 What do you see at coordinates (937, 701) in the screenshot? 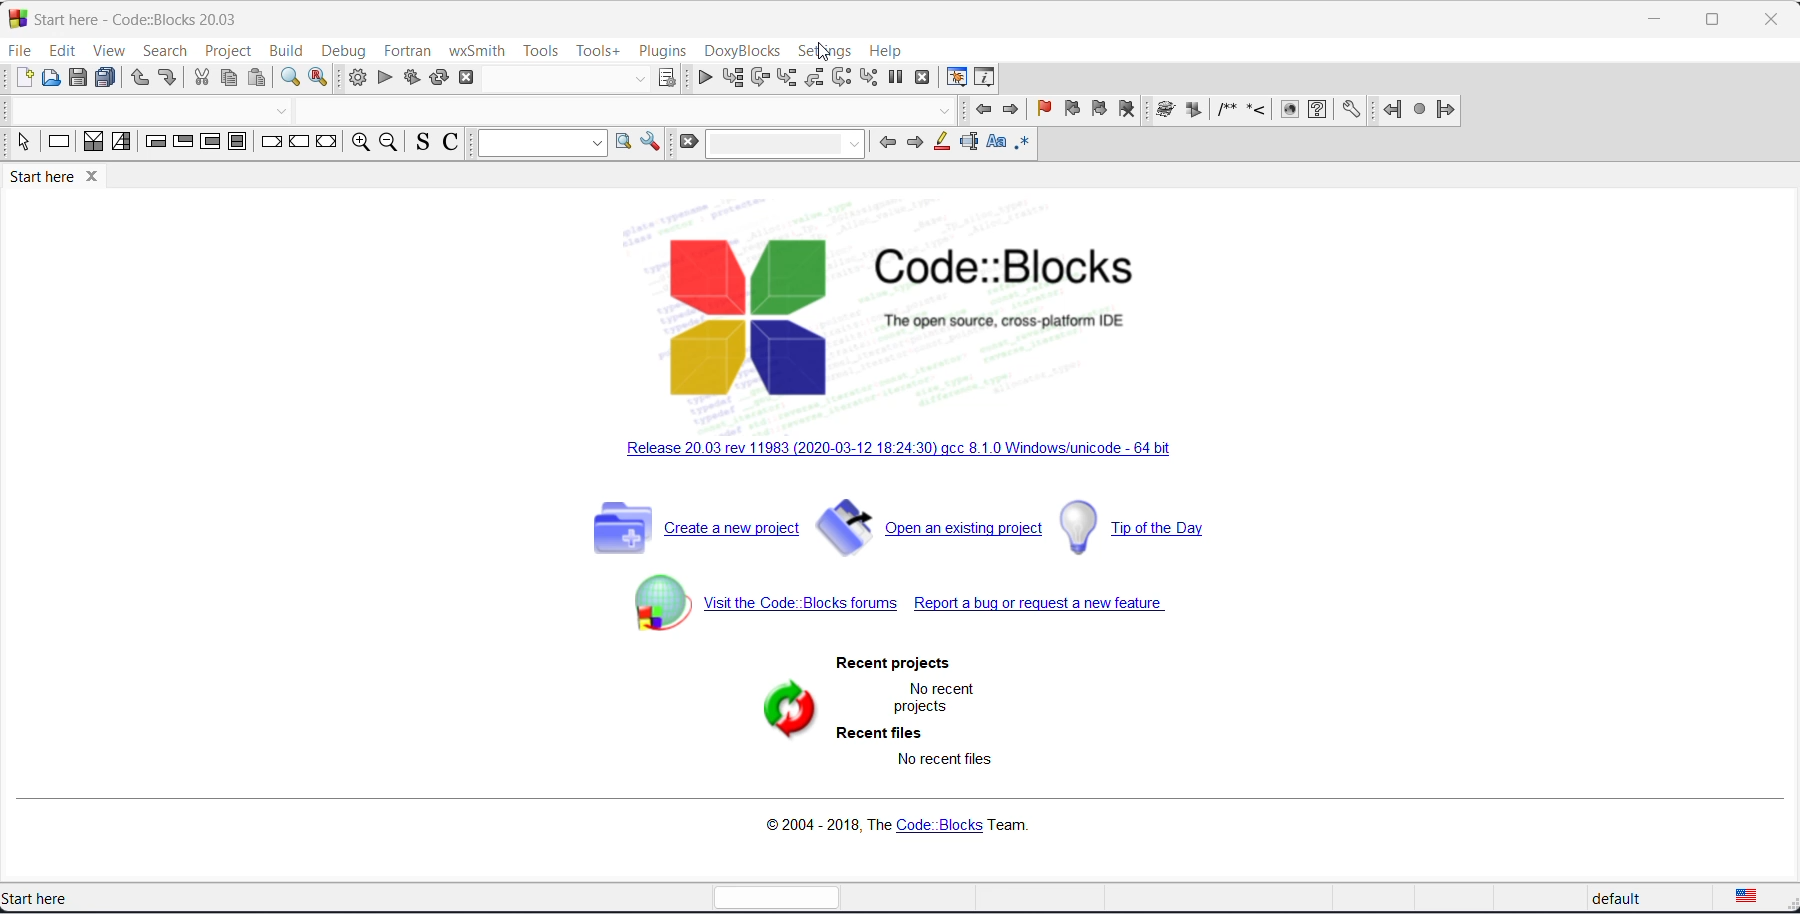
I see `no recent projects` at bounding box center [937, 701].